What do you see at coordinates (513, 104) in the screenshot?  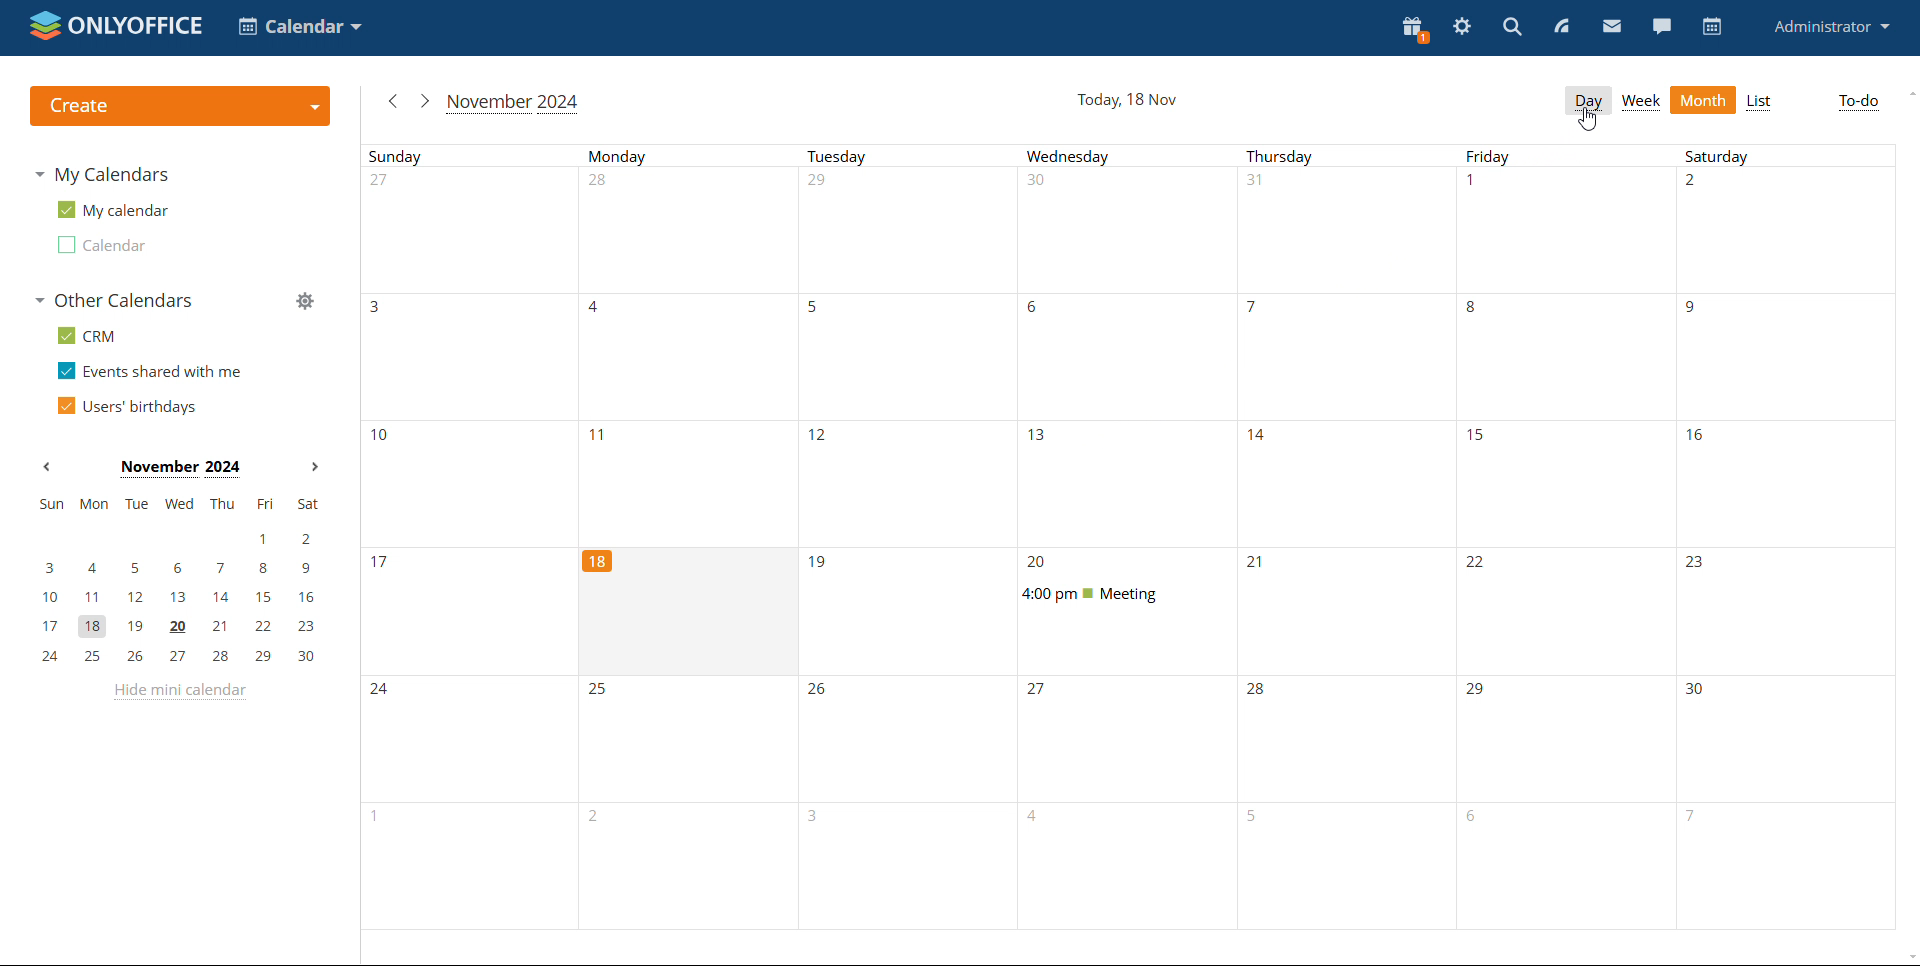 I see `current month` at bounding box center [513, 104].